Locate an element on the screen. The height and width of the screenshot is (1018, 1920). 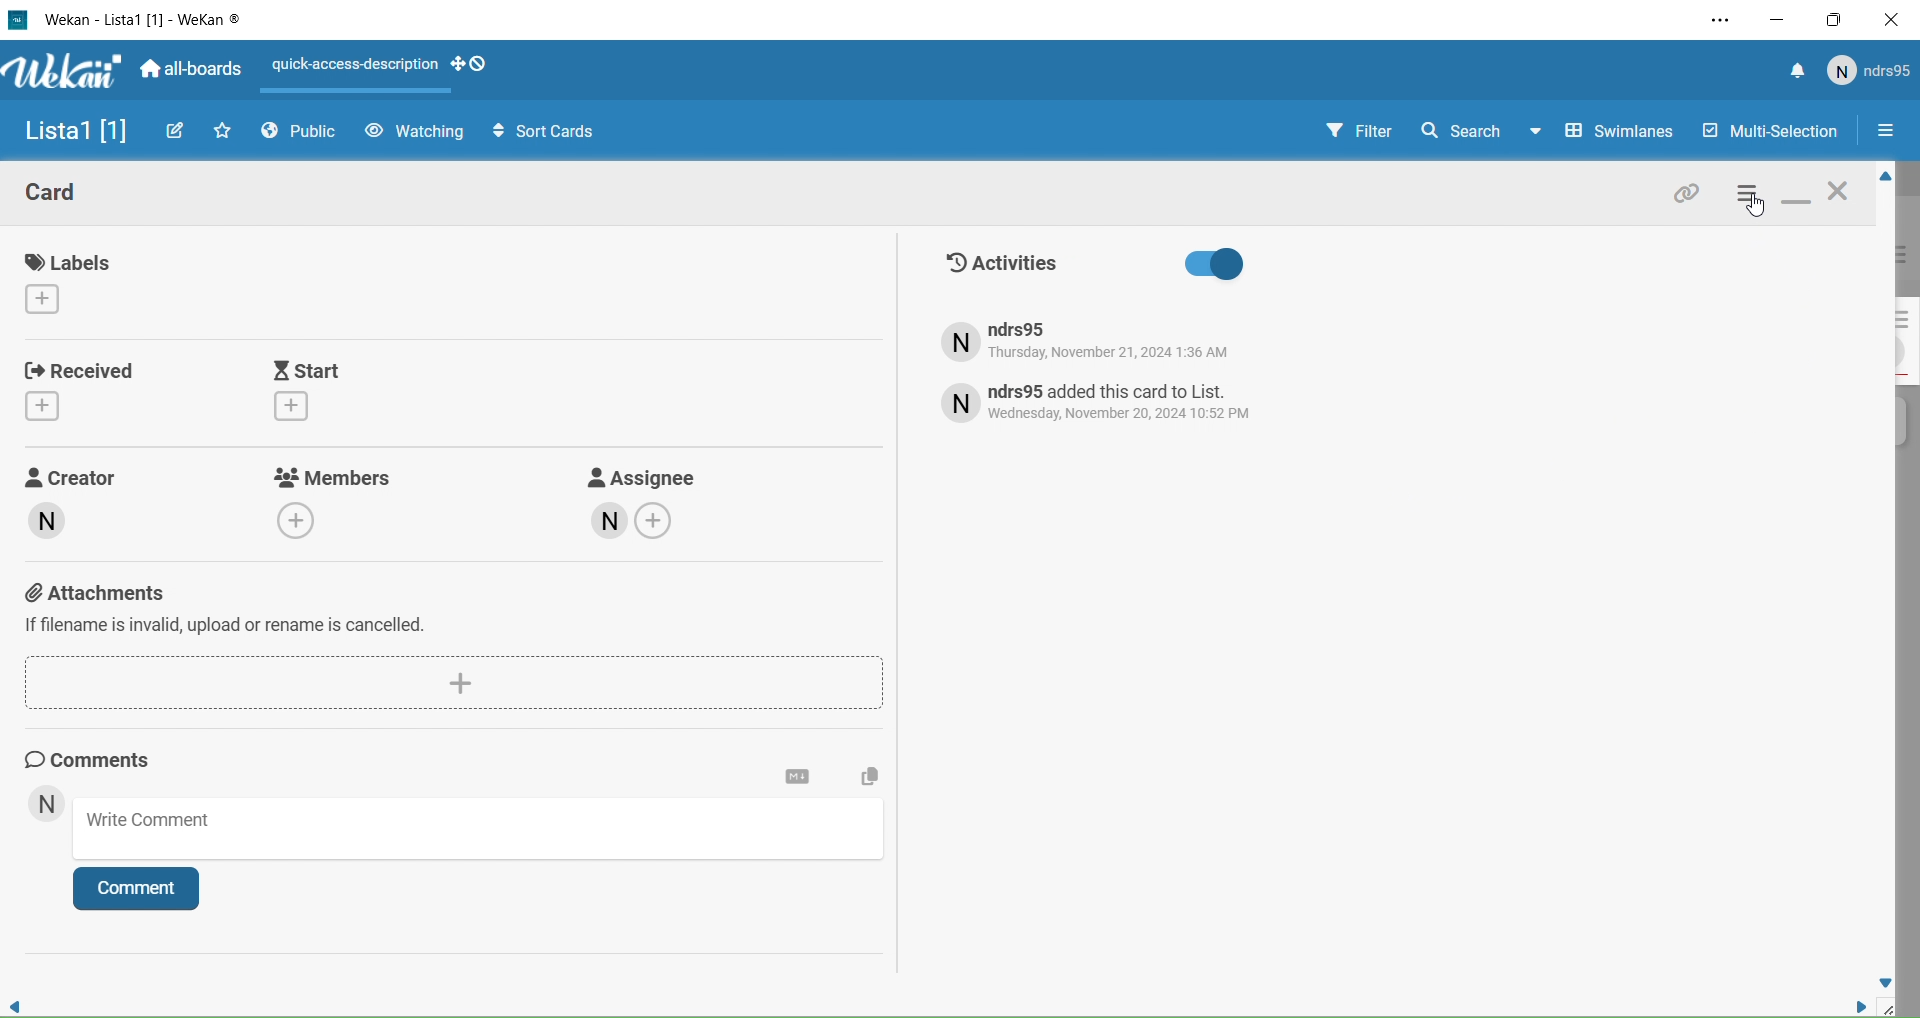
Swimlines is located at coordinates (1606, 132).